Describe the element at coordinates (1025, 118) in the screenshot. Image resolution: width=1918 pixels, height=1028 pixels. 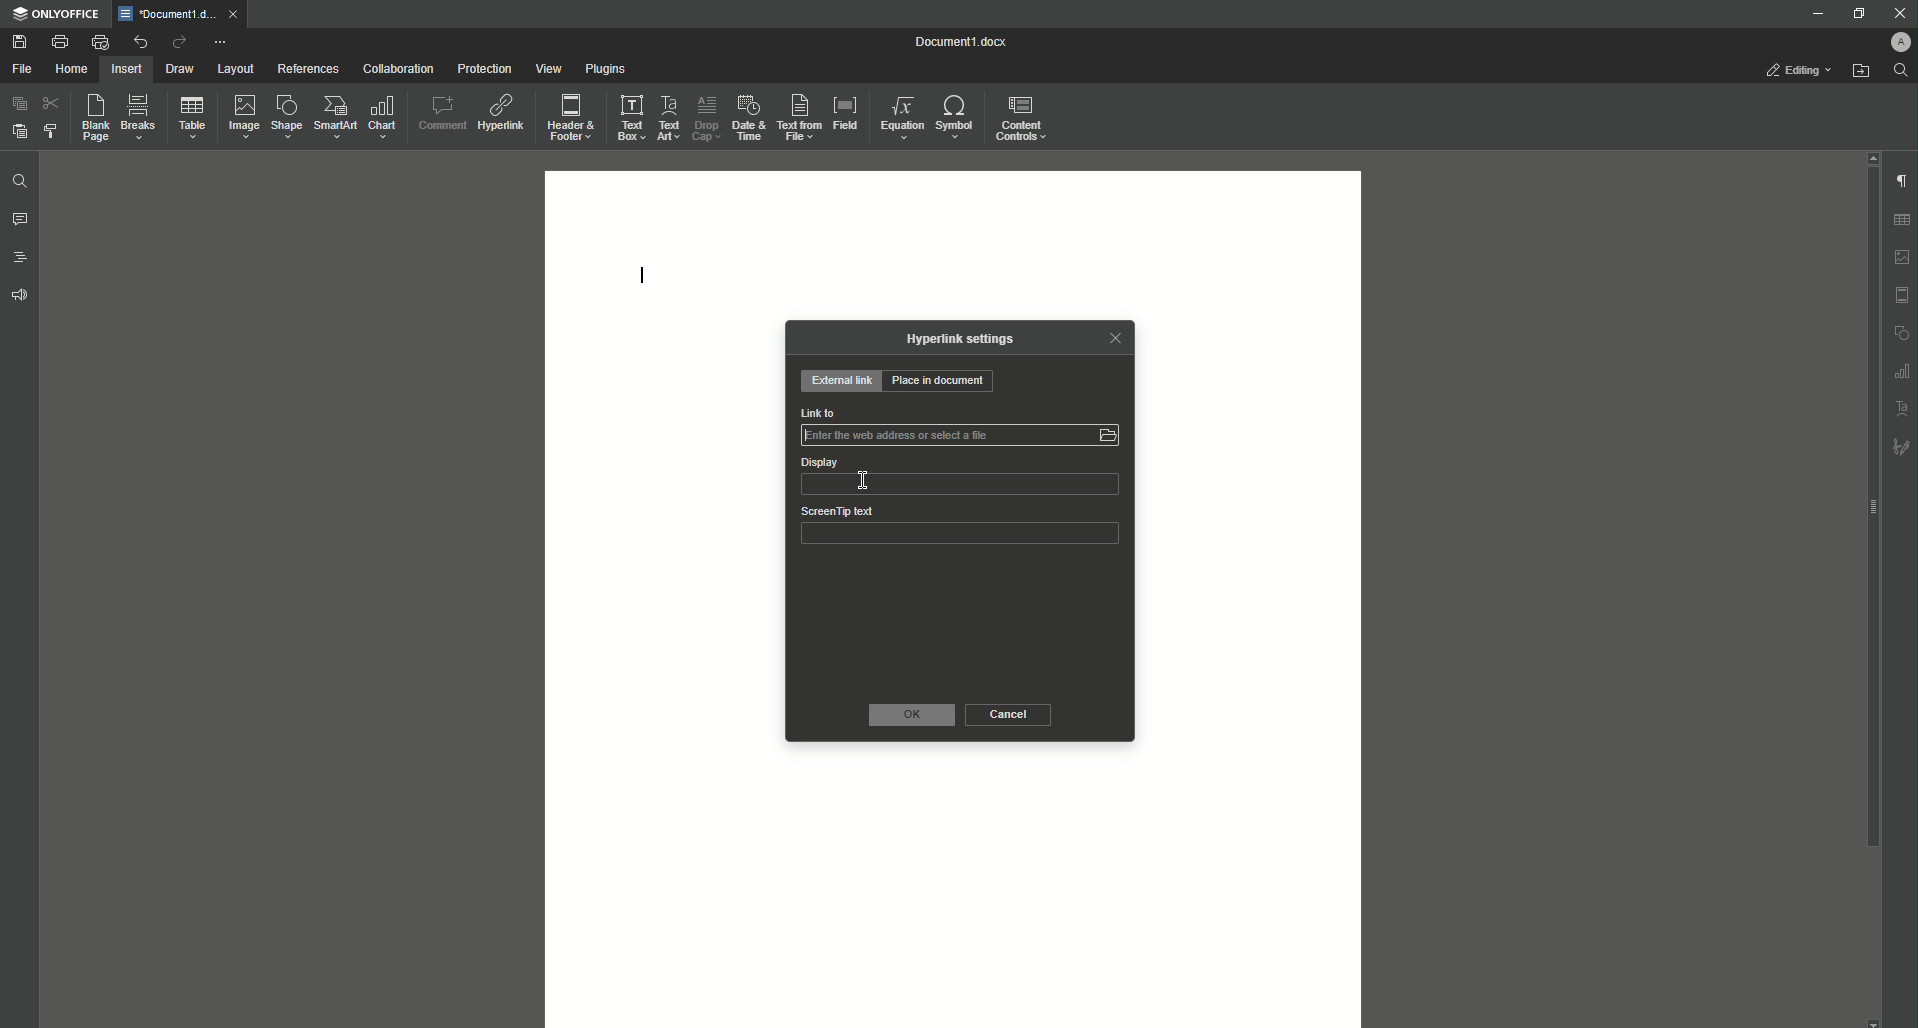
I see `Content Controls` at that location.